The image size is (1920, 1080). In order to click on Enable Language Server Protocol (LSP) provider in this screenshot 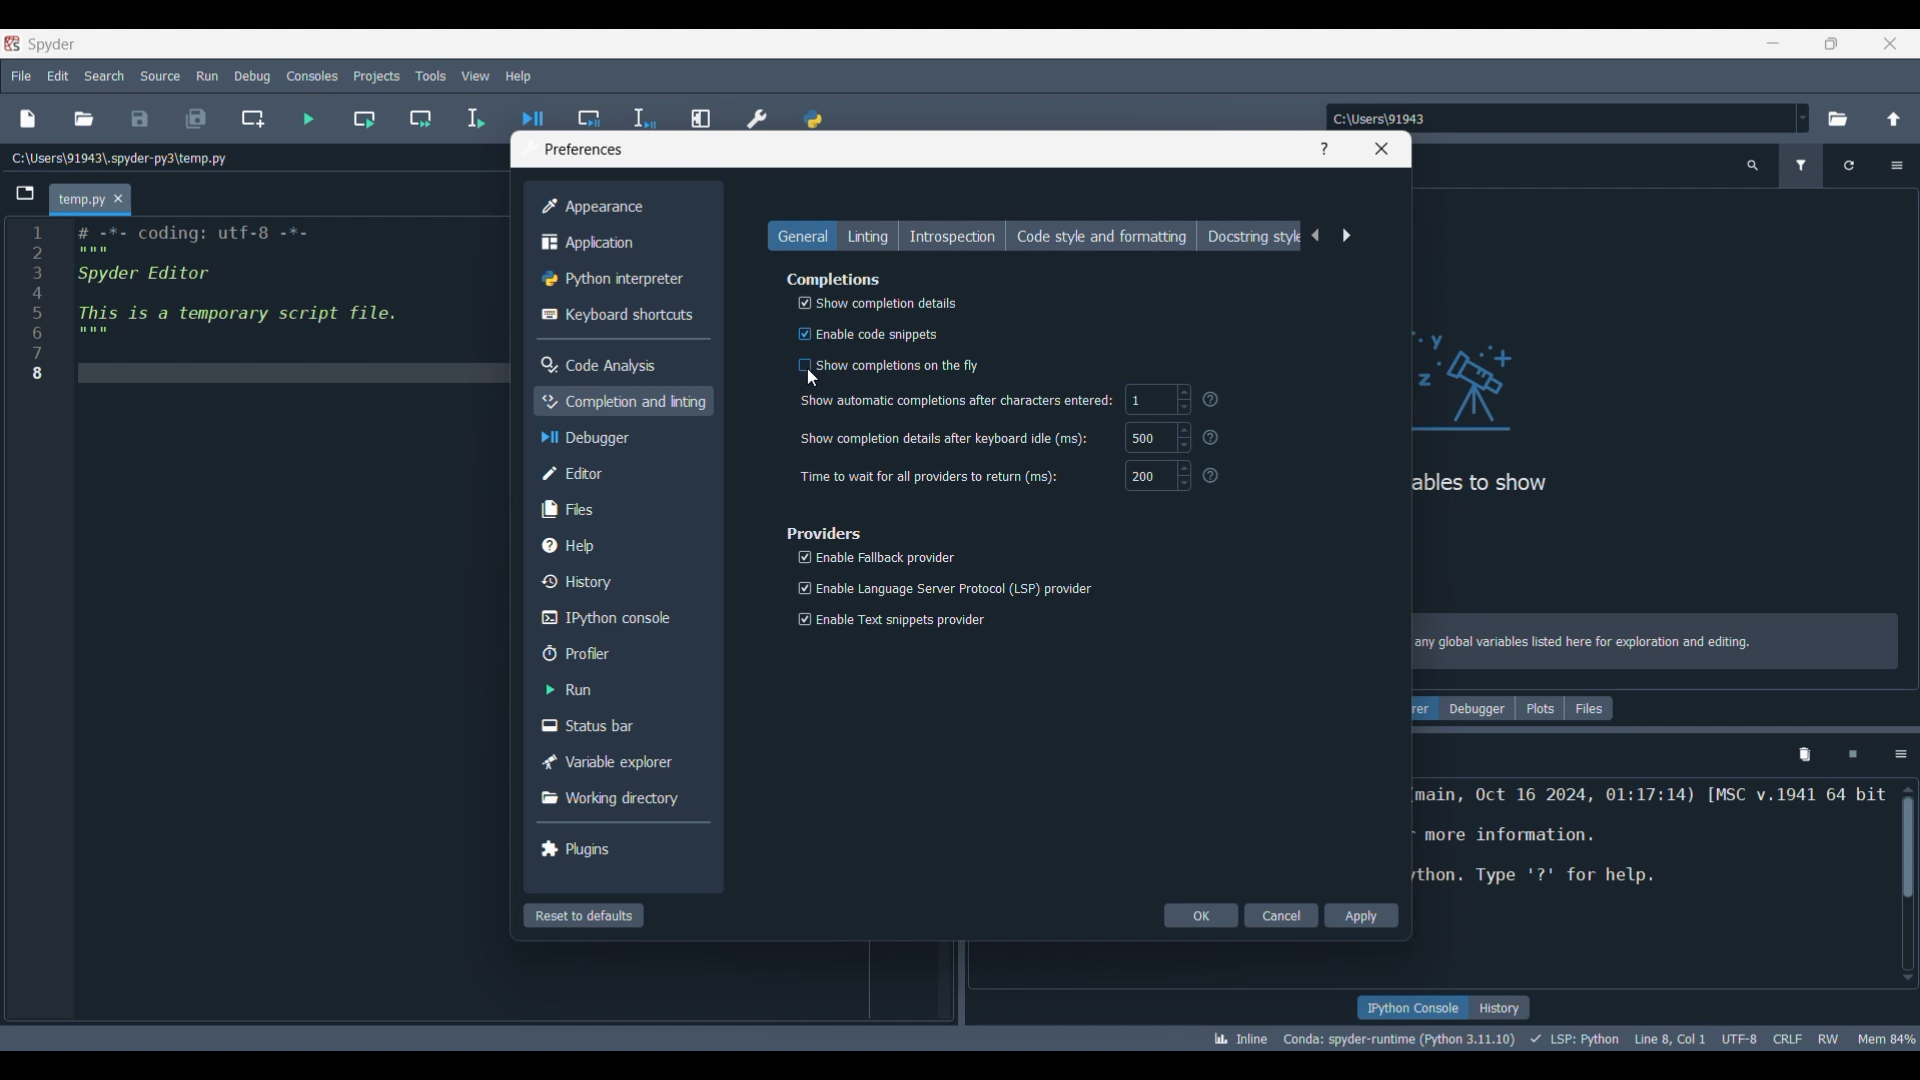, I will do `click(941, 586)`.